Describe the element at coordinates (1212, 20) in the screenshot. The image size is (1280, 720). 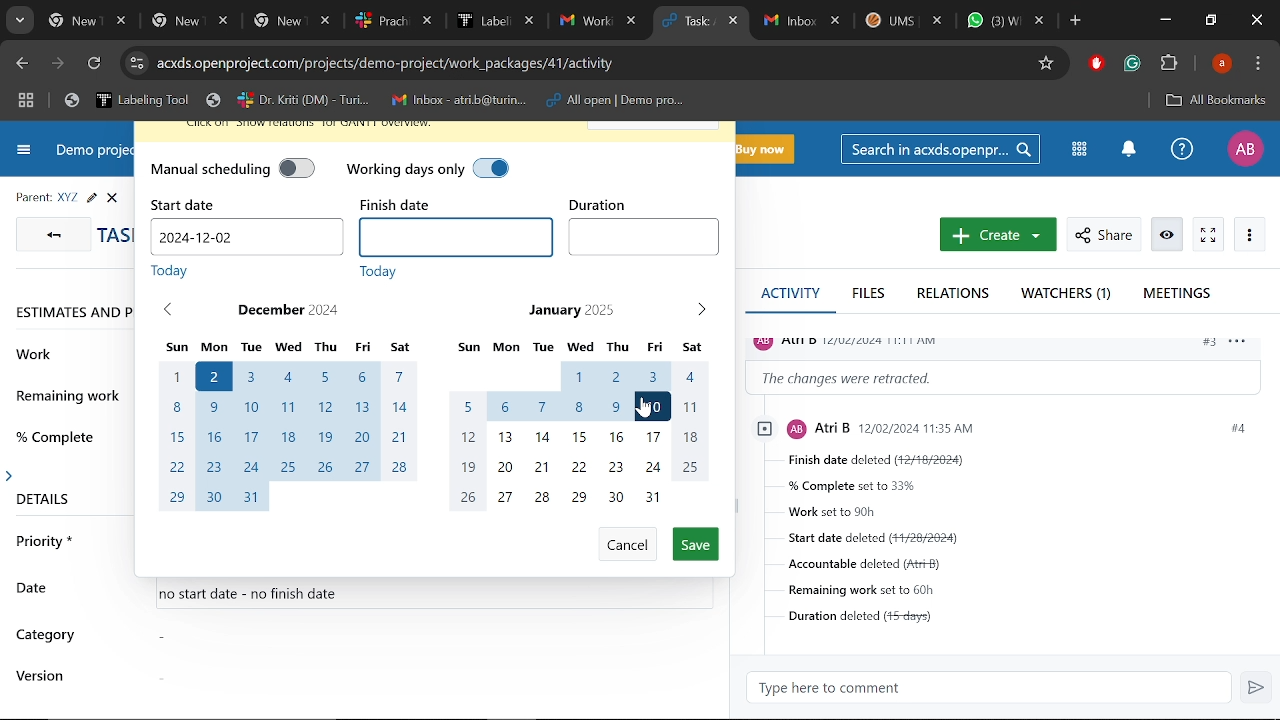
I see `Restore down` at that location.